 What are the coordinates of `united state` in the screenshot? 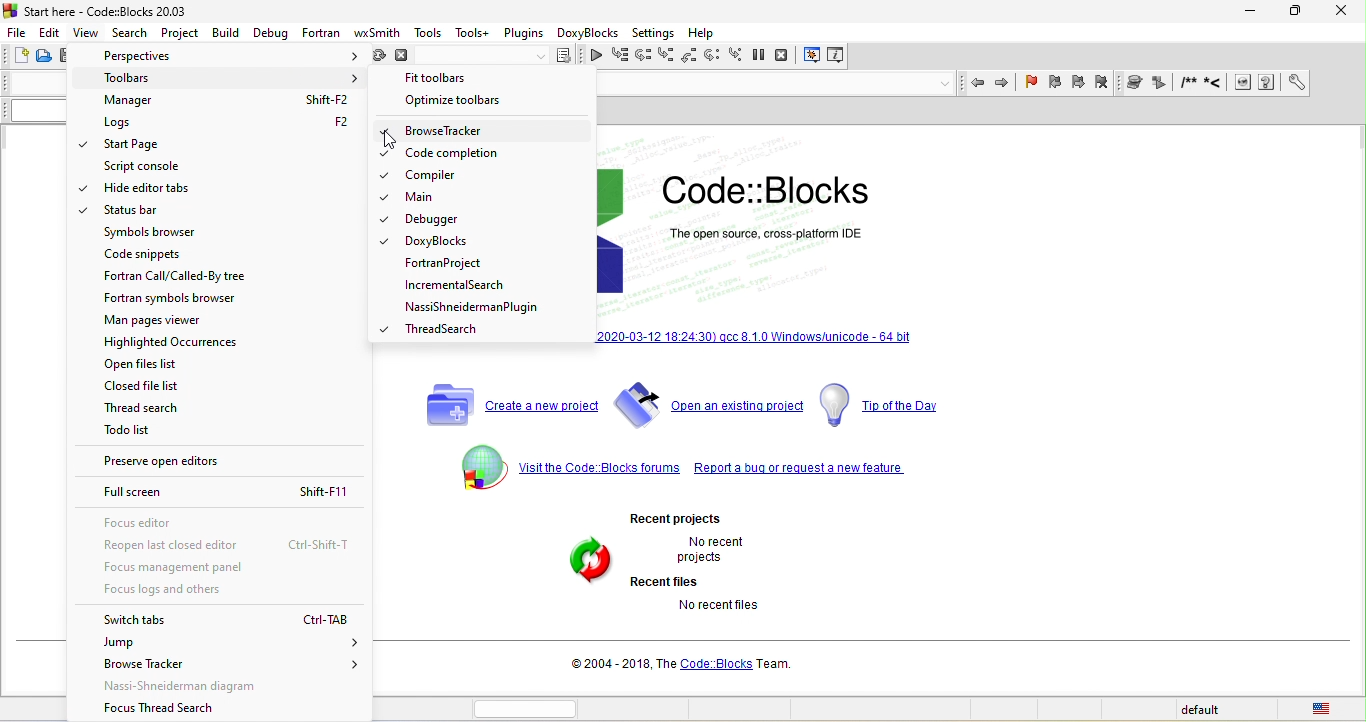 It's located at (1326, 710).